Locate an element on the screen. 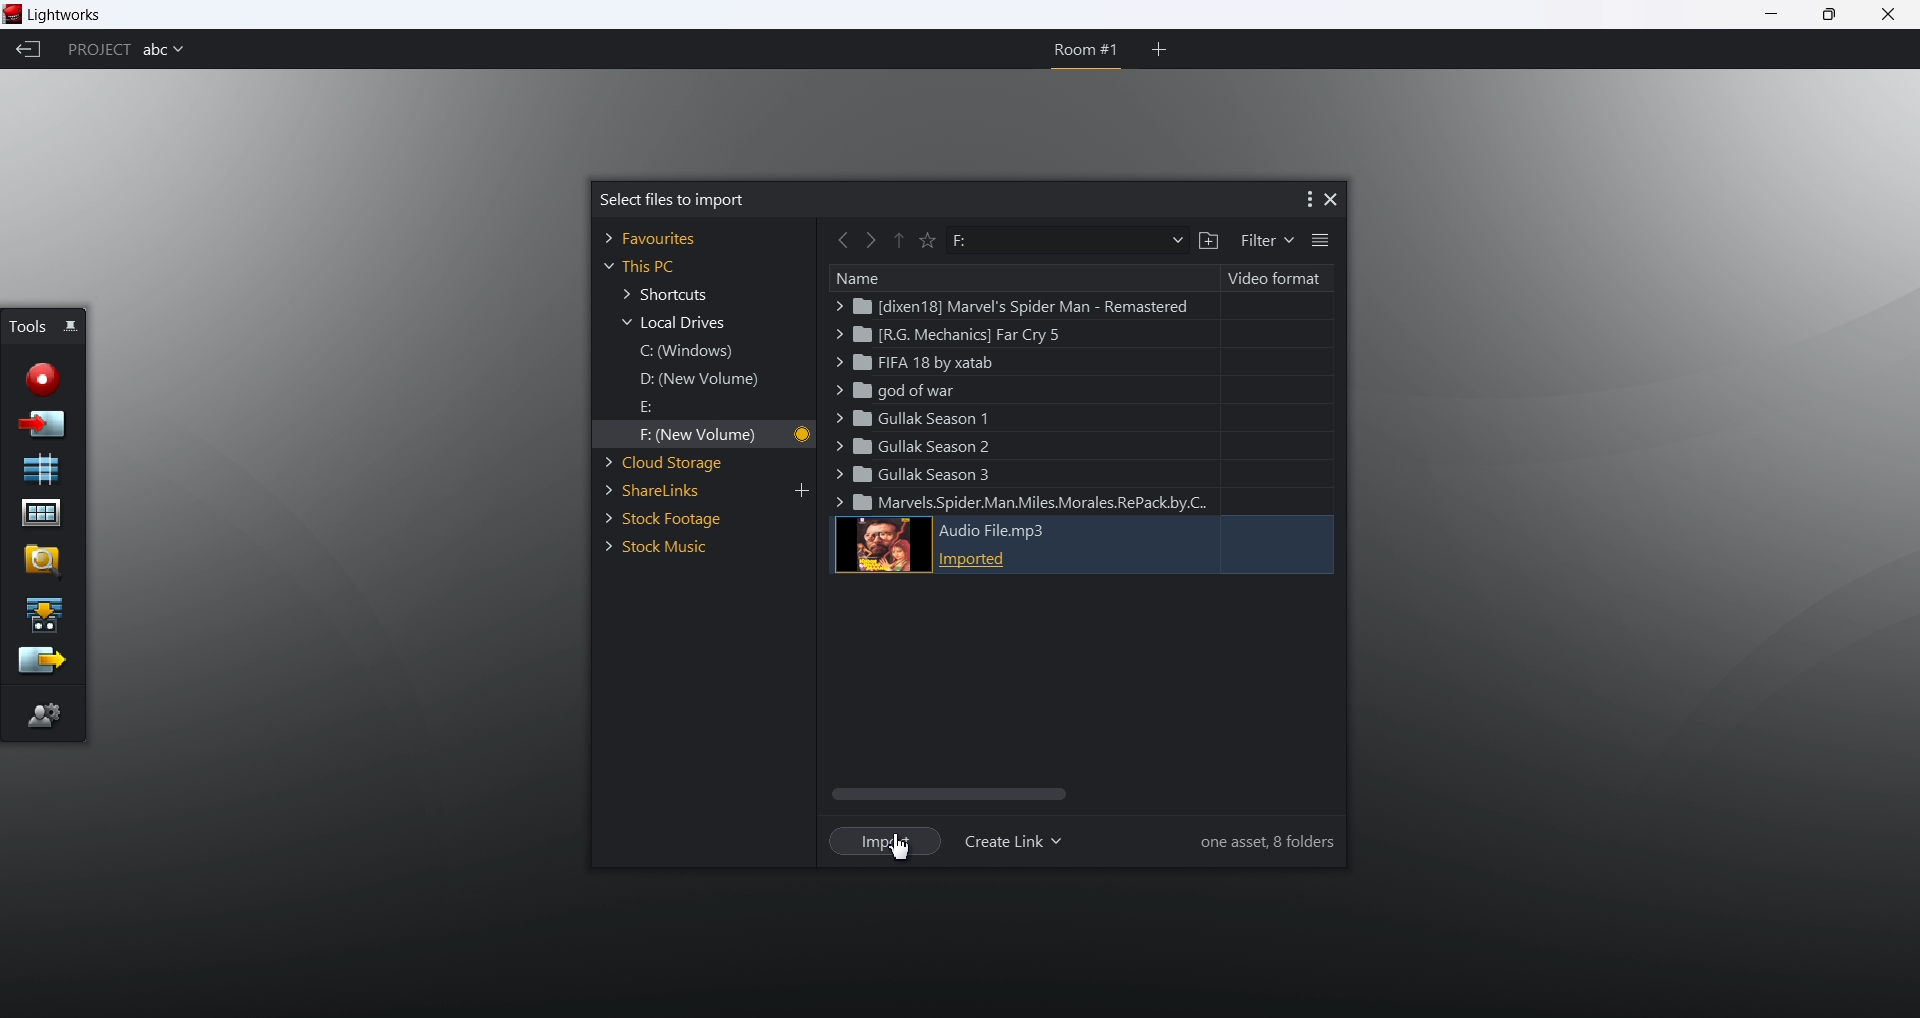  shortcuts is located at coordinates (667, 297).